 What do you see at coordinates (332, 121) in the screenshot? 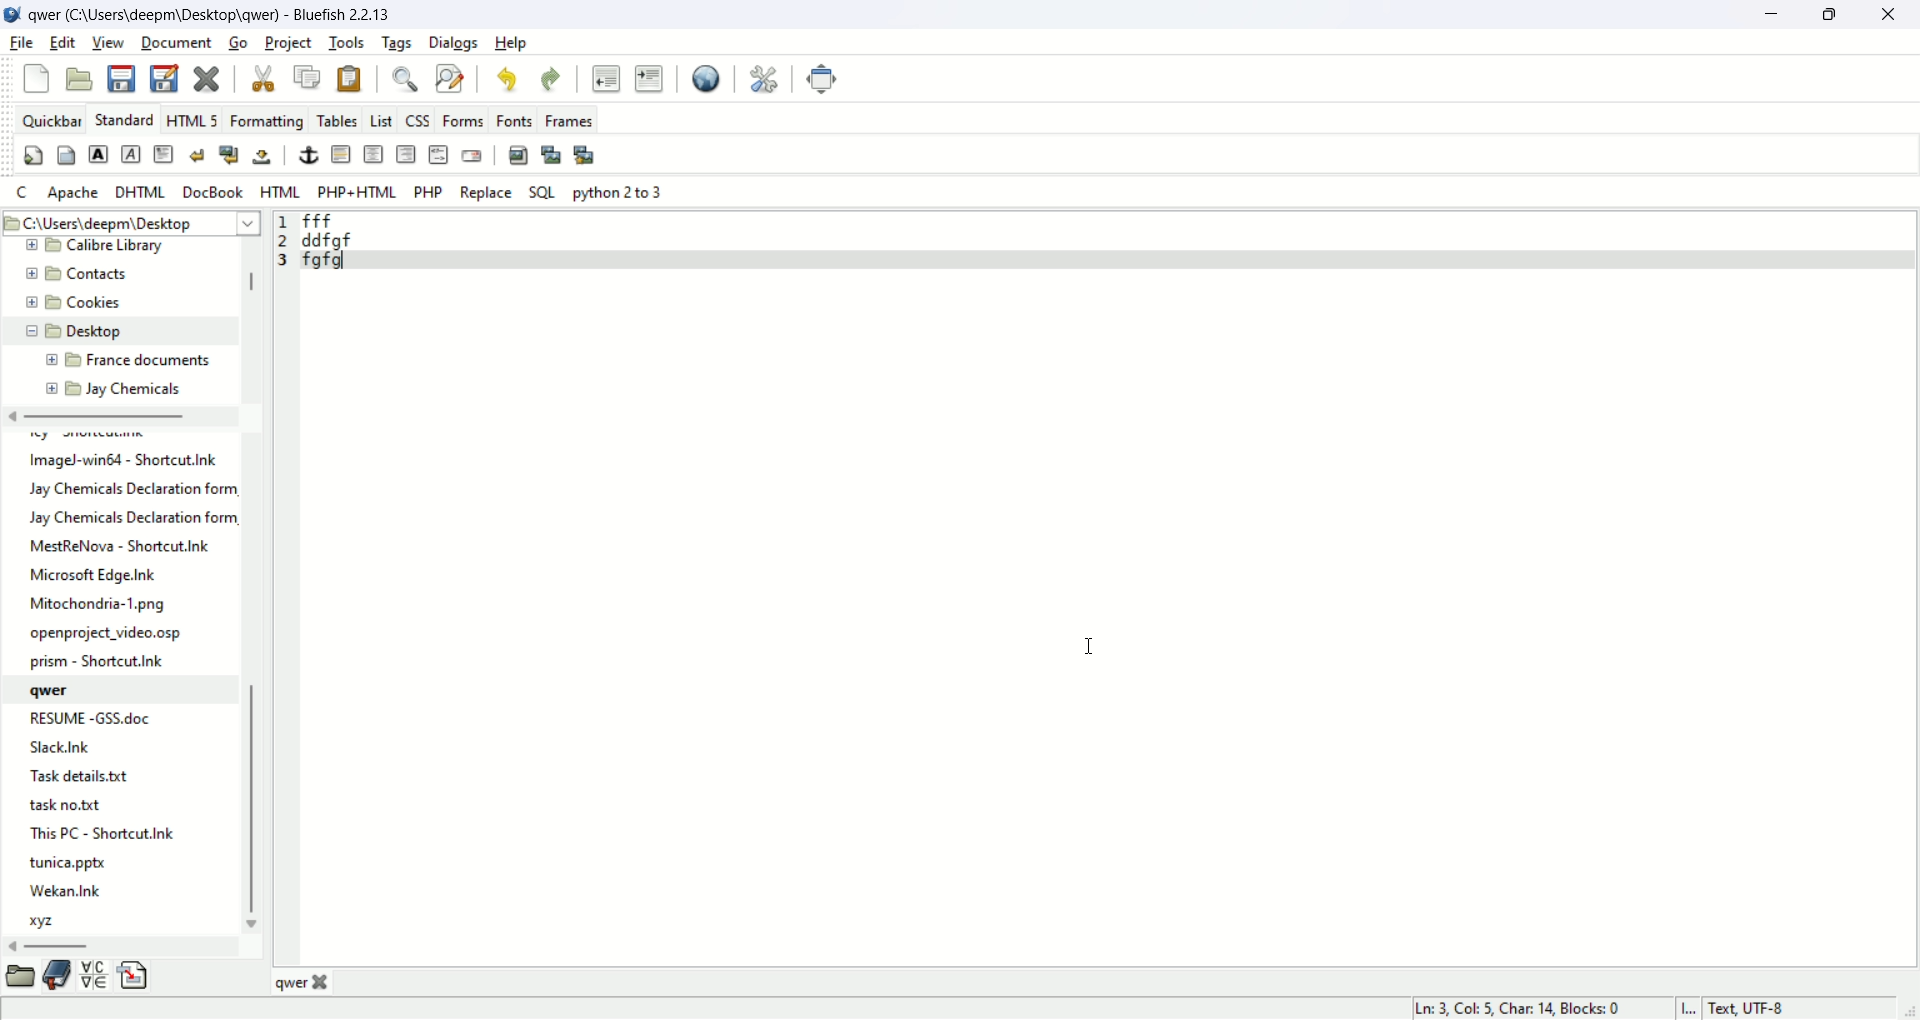
I see `tables` at bounding box center [332, 121].